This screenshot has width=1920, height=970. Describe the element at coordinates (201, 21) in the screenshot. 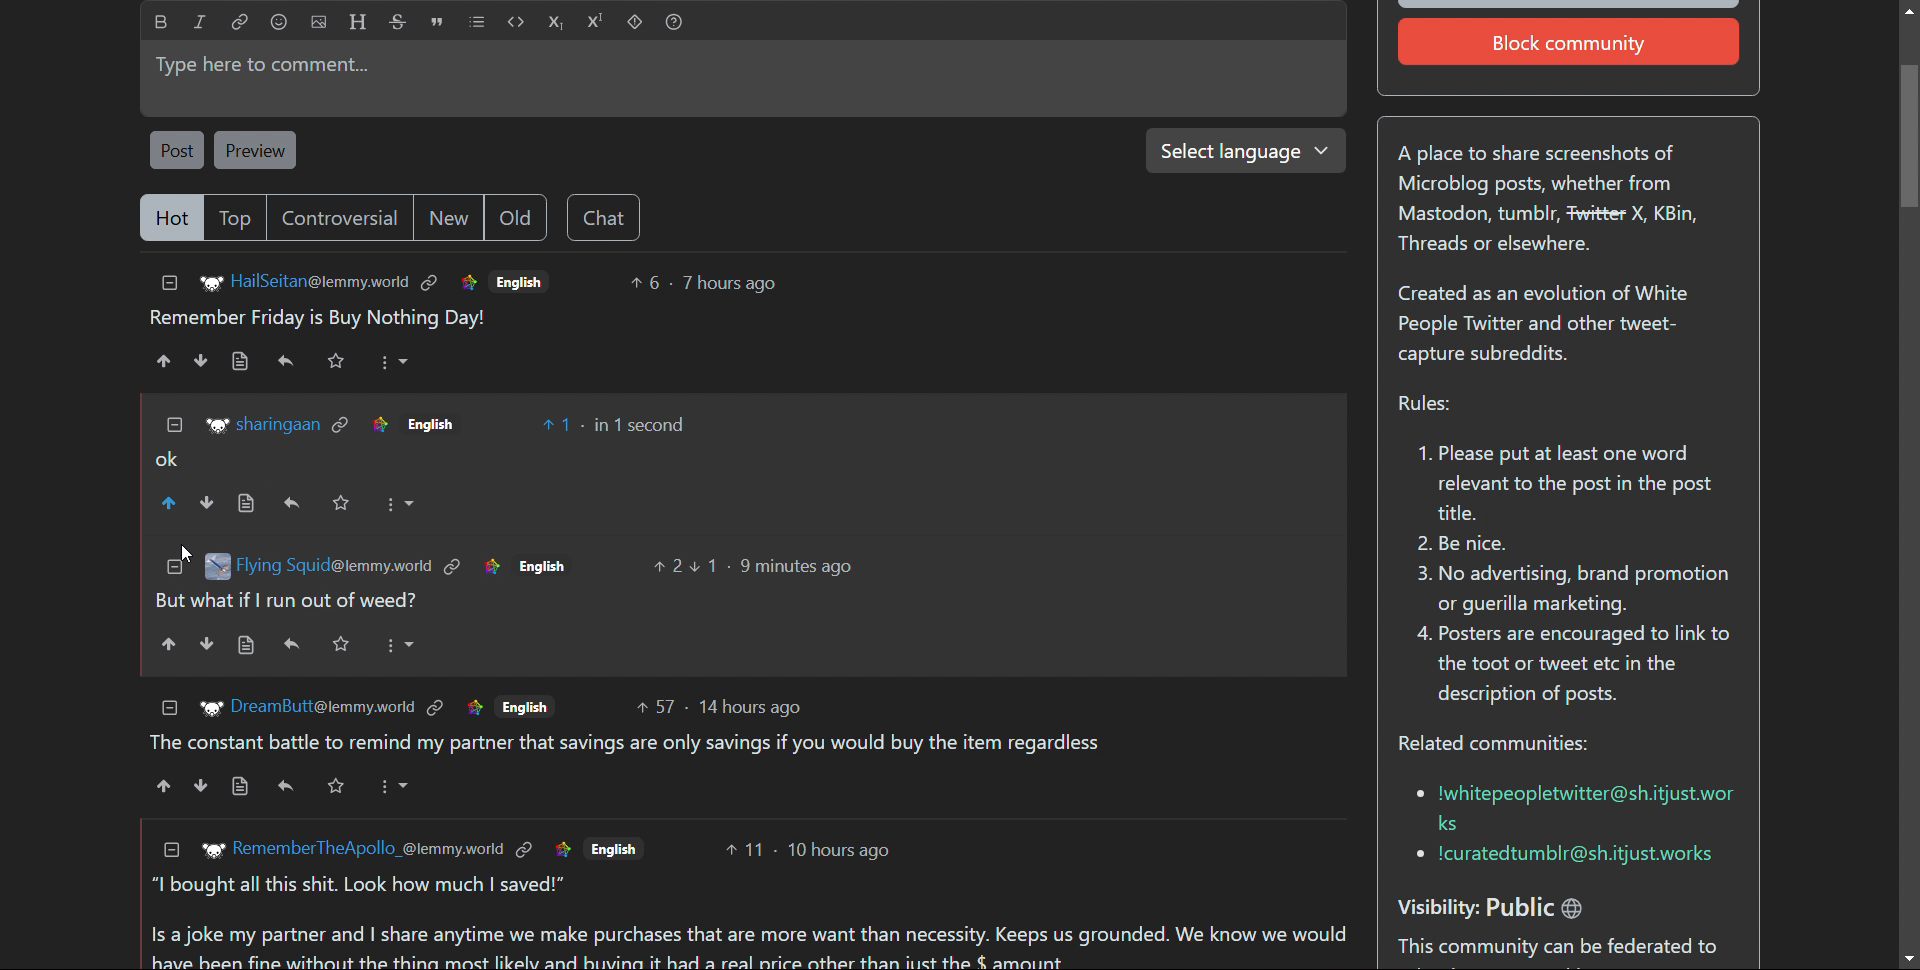

I see `italic` at that location.